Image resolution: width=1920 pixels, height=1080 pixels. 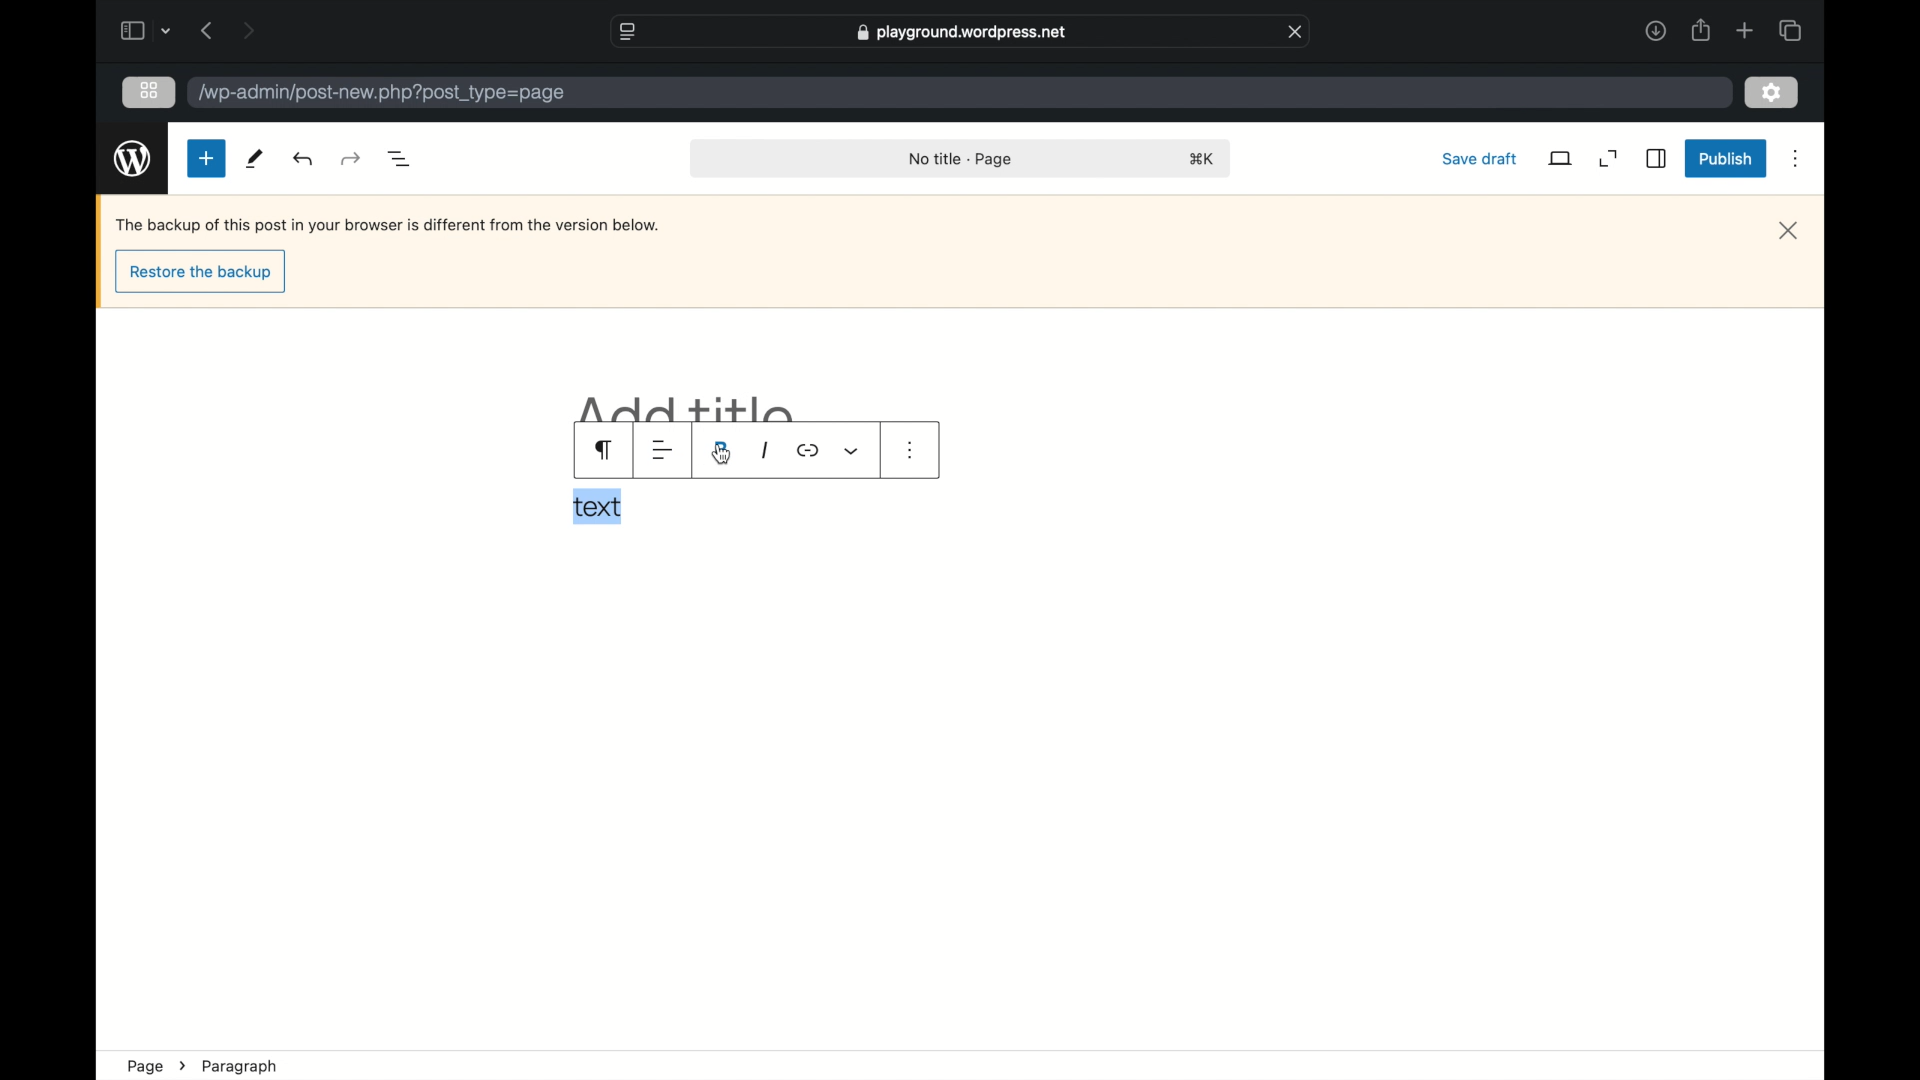 What do you see at coordinates (248, 30) in the screenshot?
I see `next page` at bounding box center [248, 30].